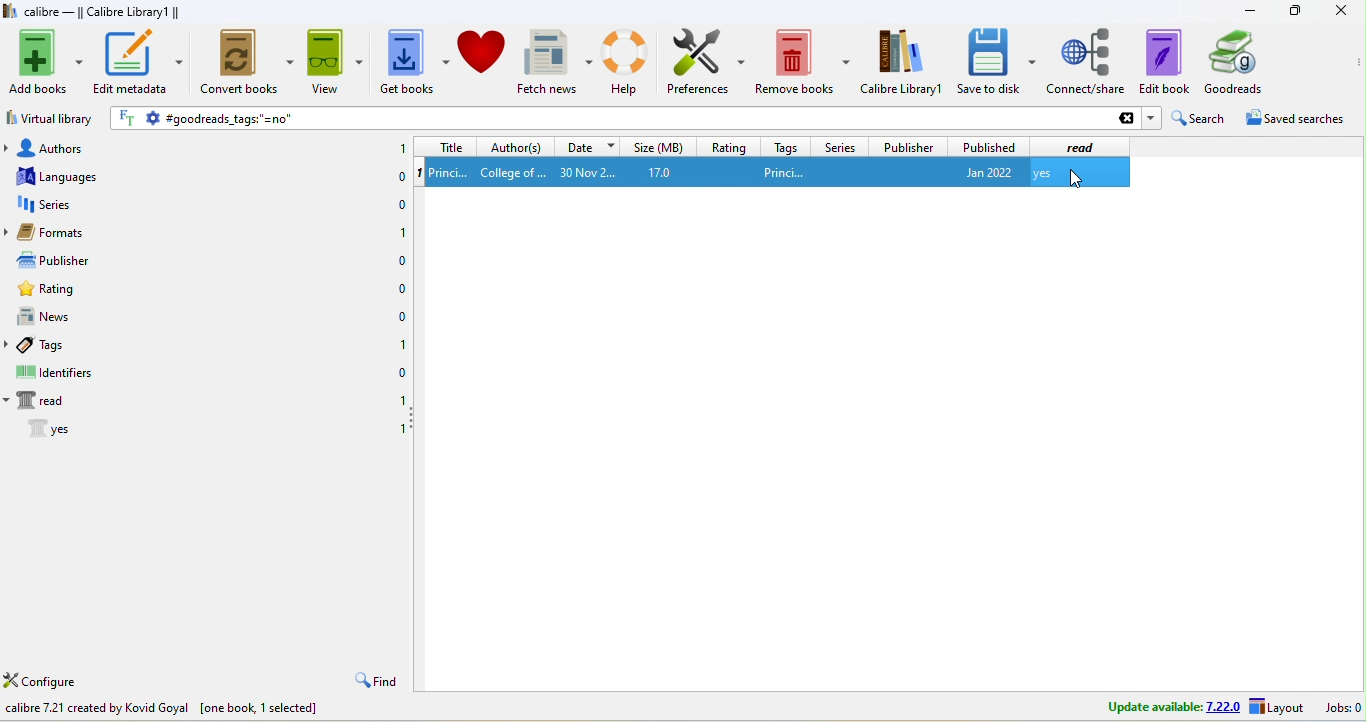 This screenshot has height=722, width=1366. I want to click on add books, so click(44, 62).